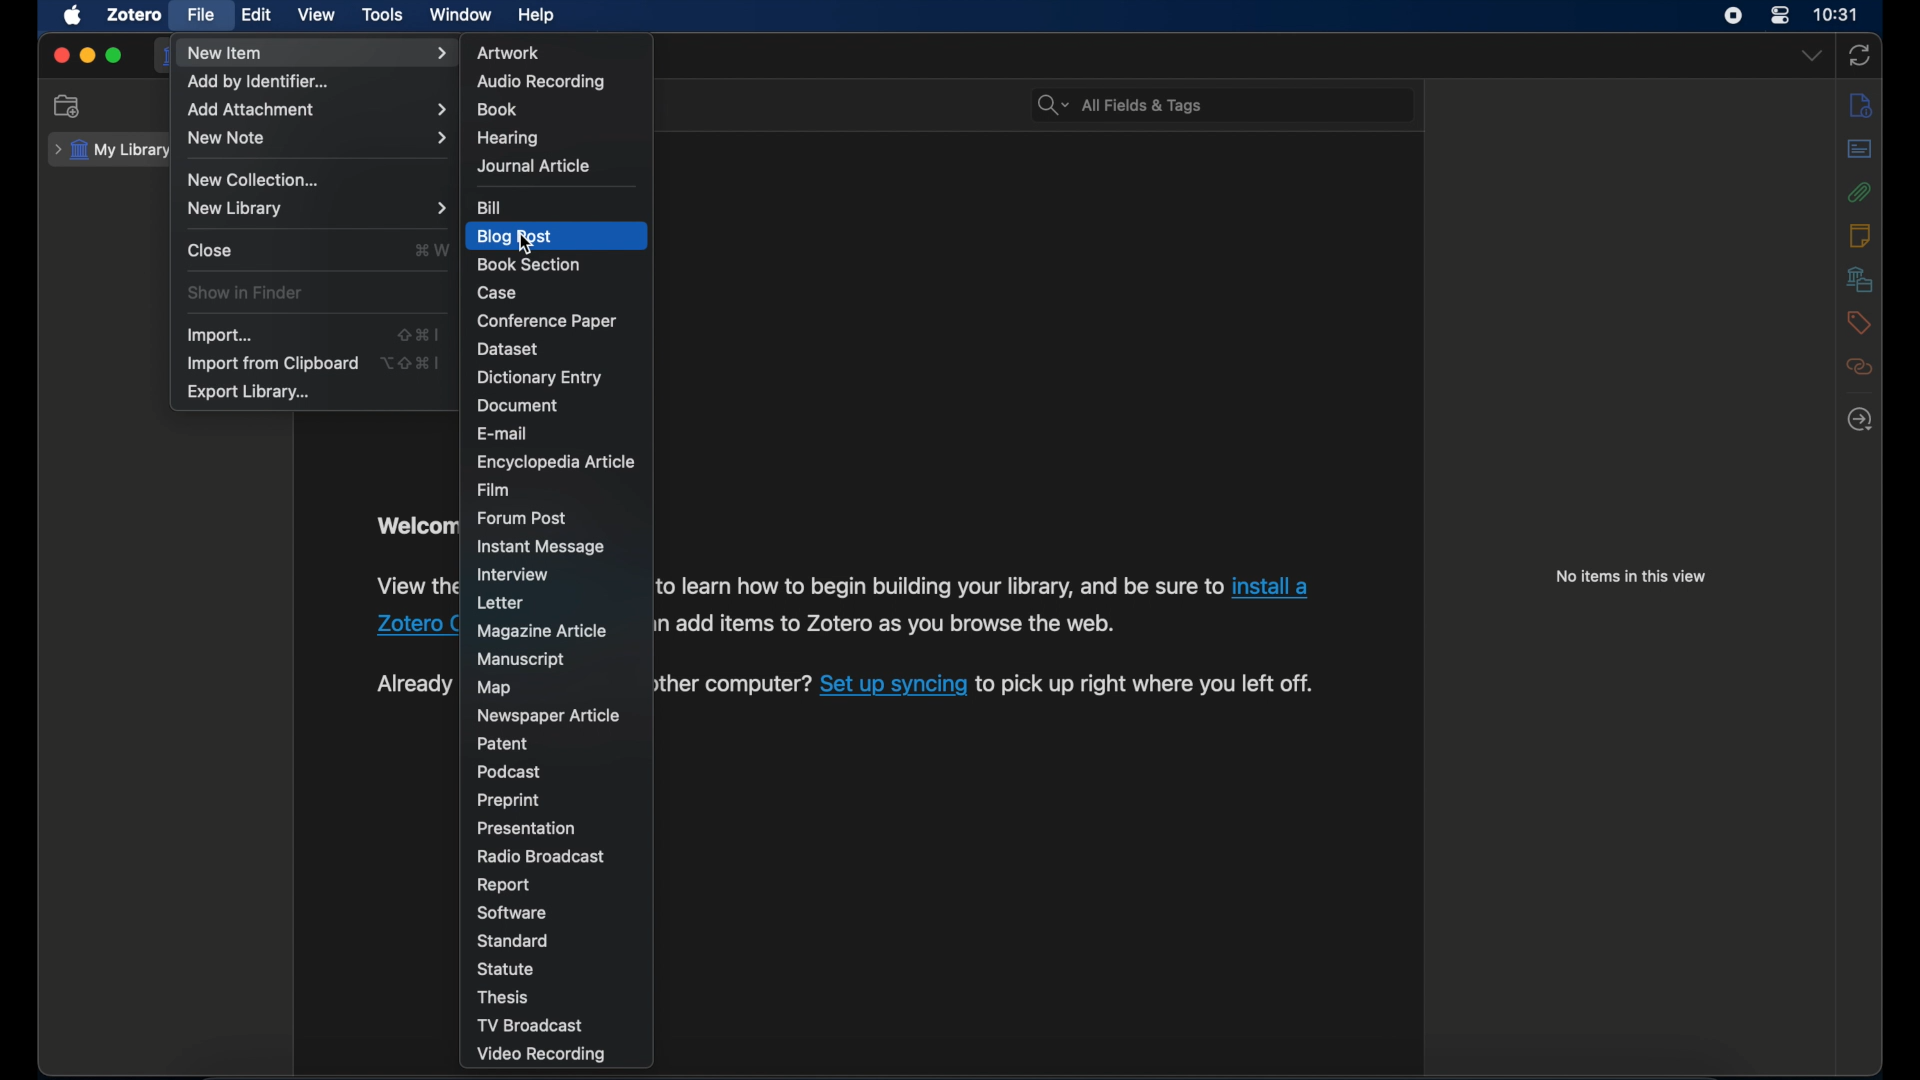  What do you see at coordinates (540, 632) in the screenshot?
I see `magazine article` at bounding box center [540, 632].